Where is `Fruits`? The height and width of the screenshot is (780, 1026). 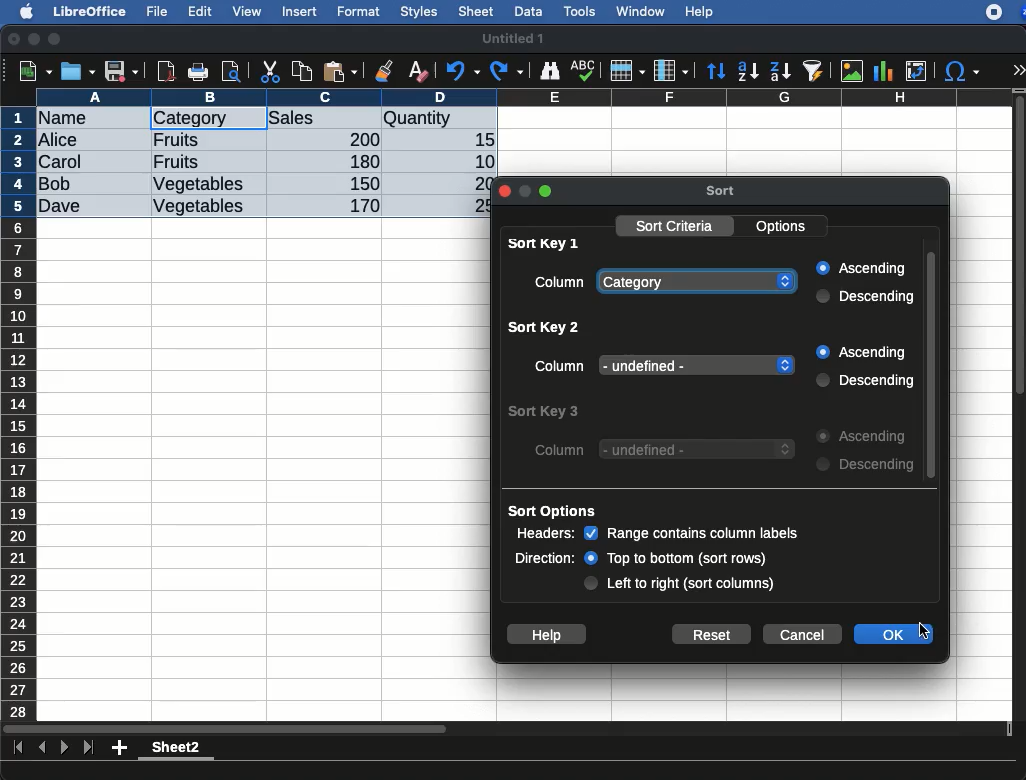
Fruits is located at coordinates (177, 139).